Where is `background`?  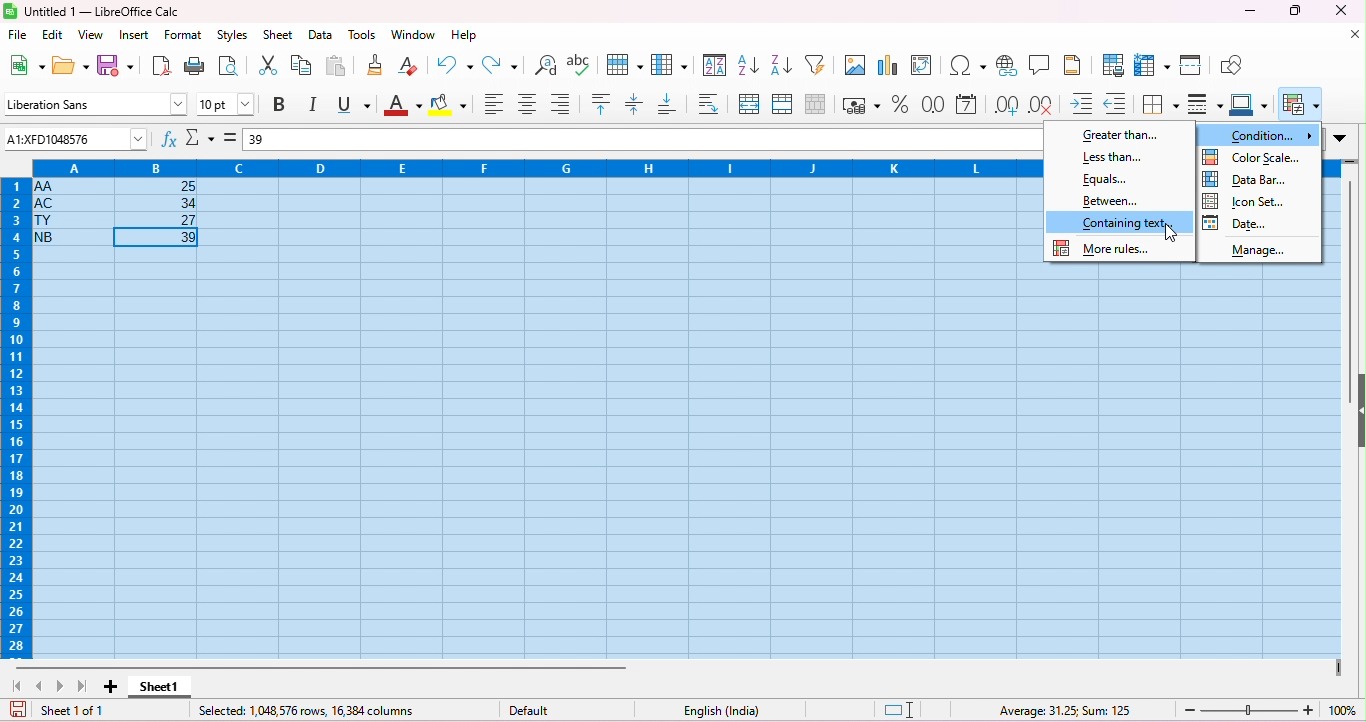
background is located at coordinates (449, 106).